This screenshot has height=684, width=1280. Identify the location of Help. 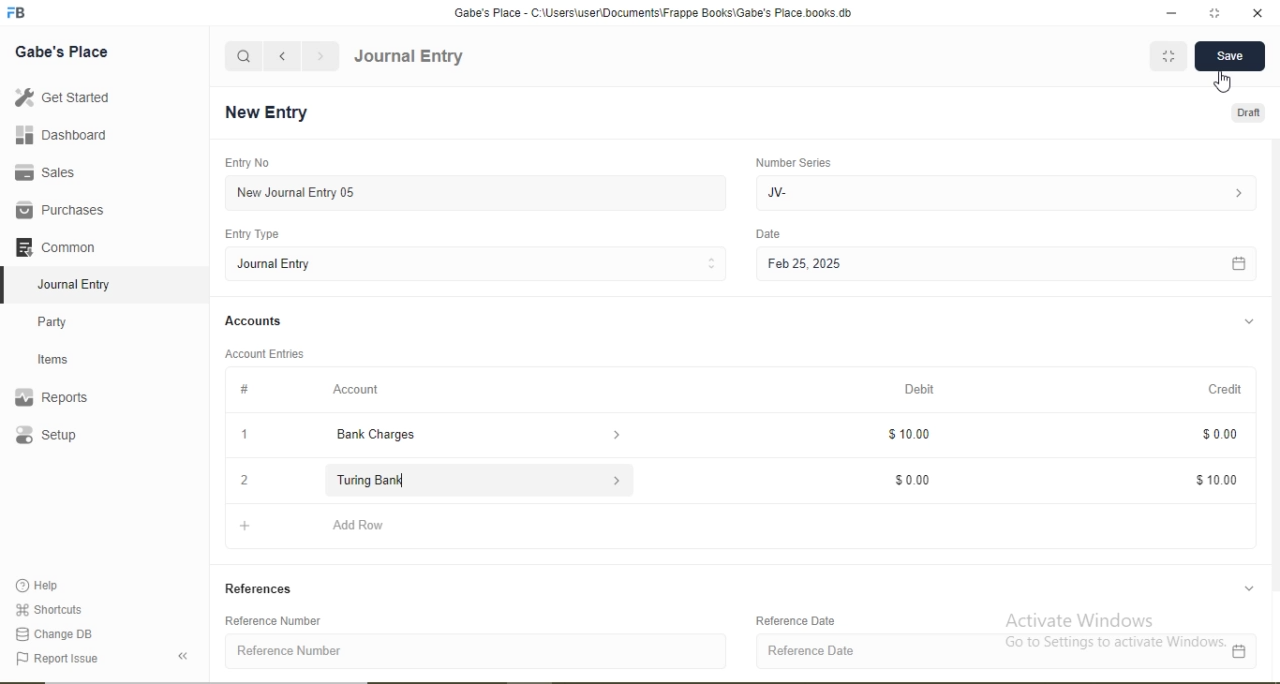
(46, 586).